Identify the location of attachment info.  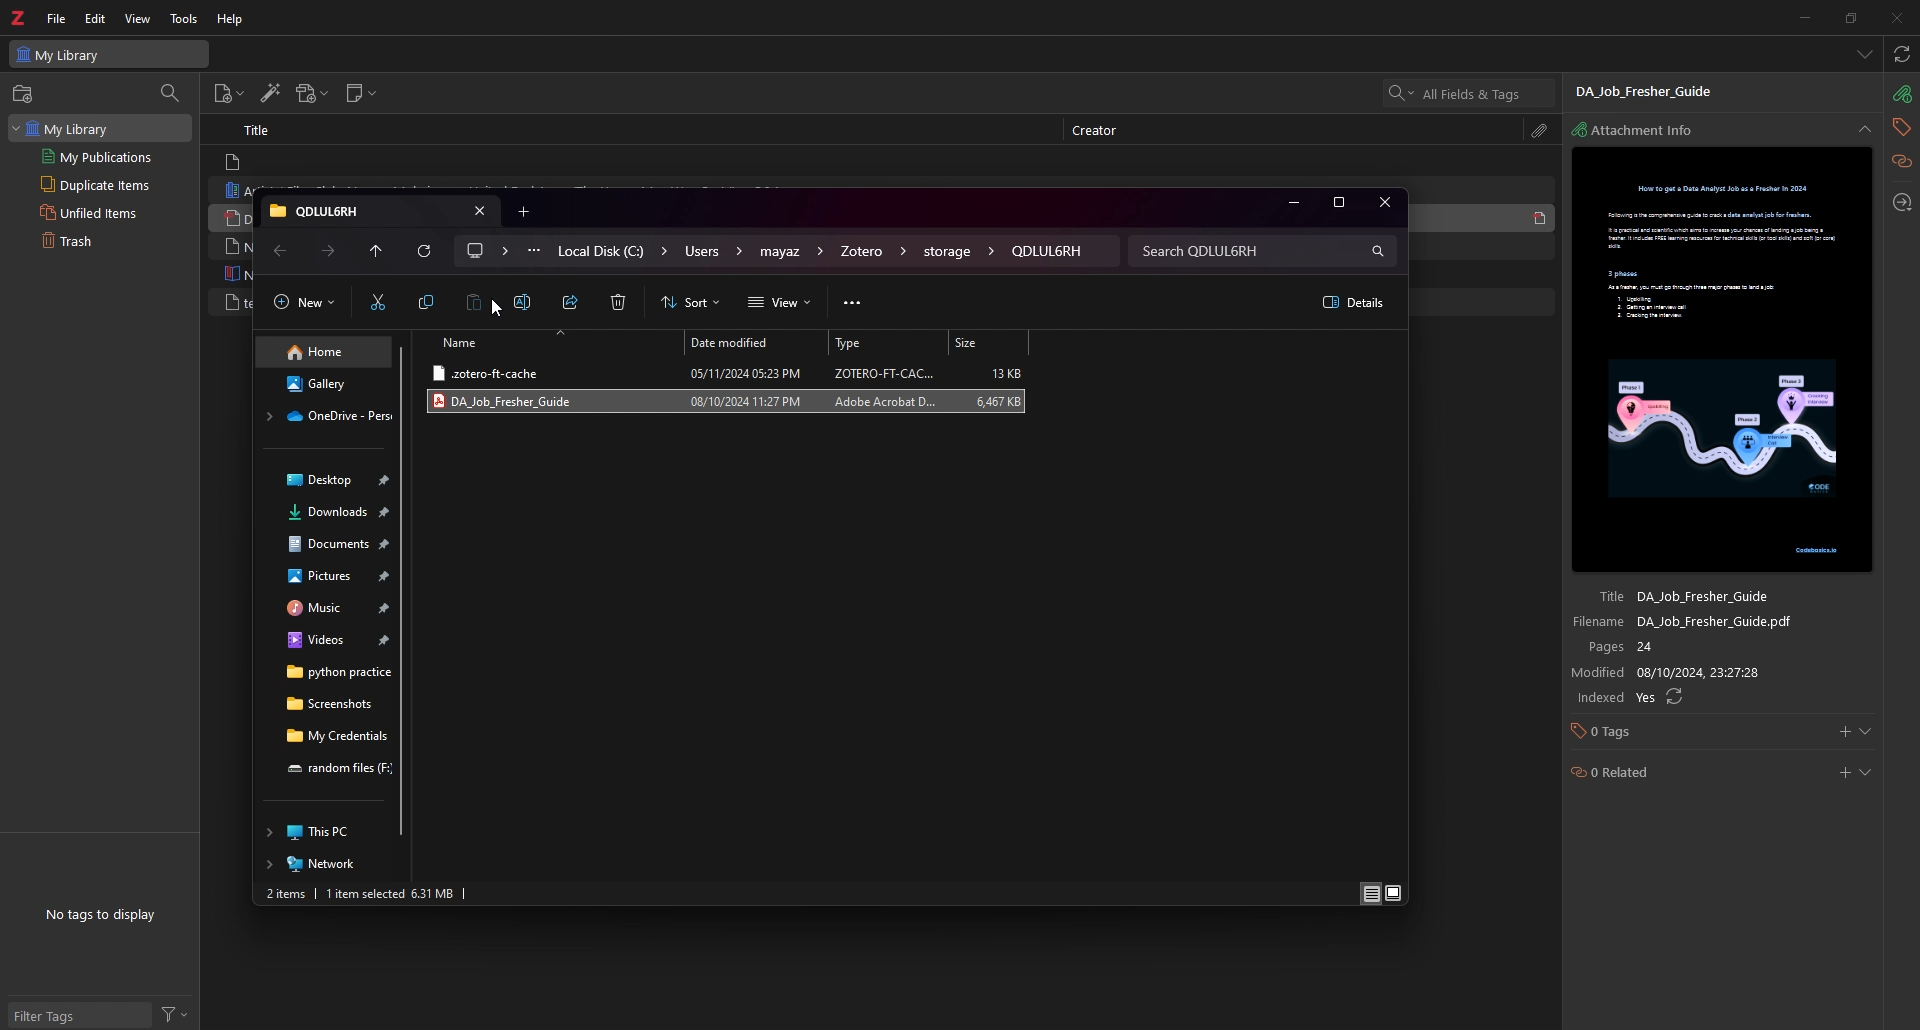
(1646, 131).